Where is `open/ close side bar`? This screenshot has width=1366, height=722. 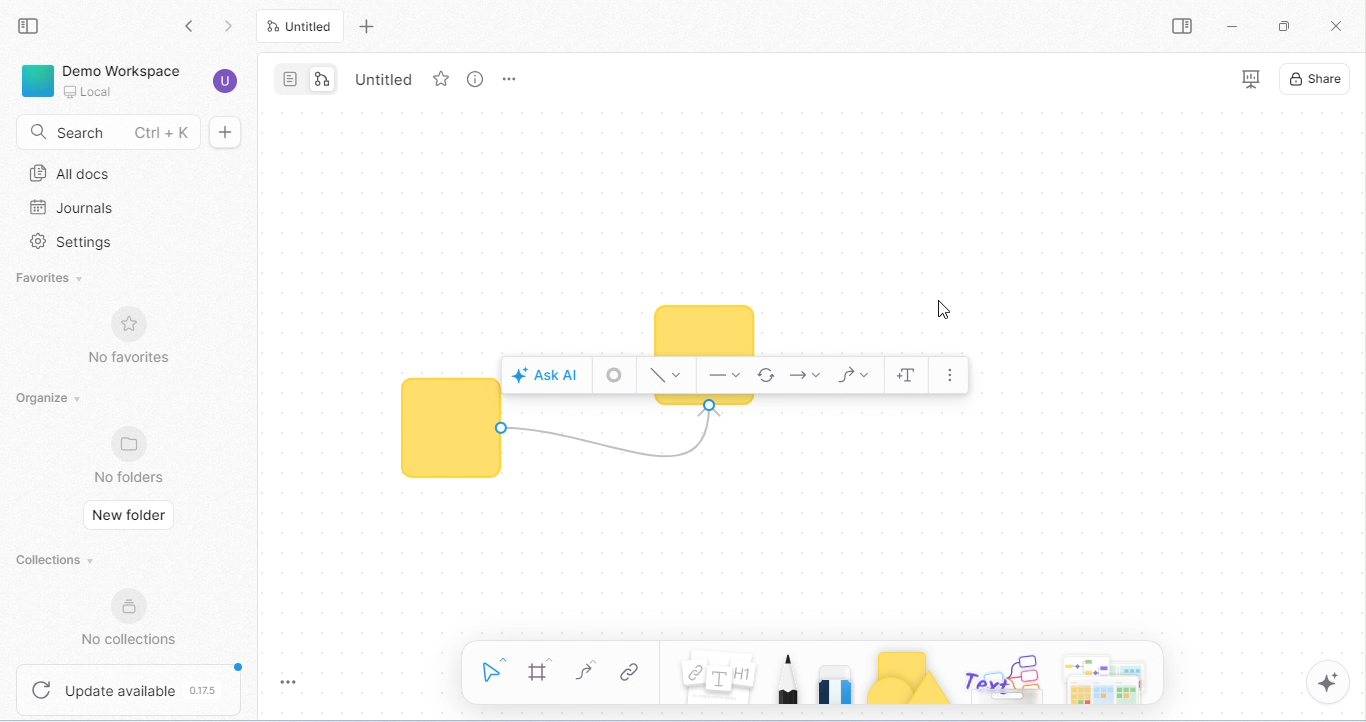 open/ close side bar is located at coordinates (1182, 26).